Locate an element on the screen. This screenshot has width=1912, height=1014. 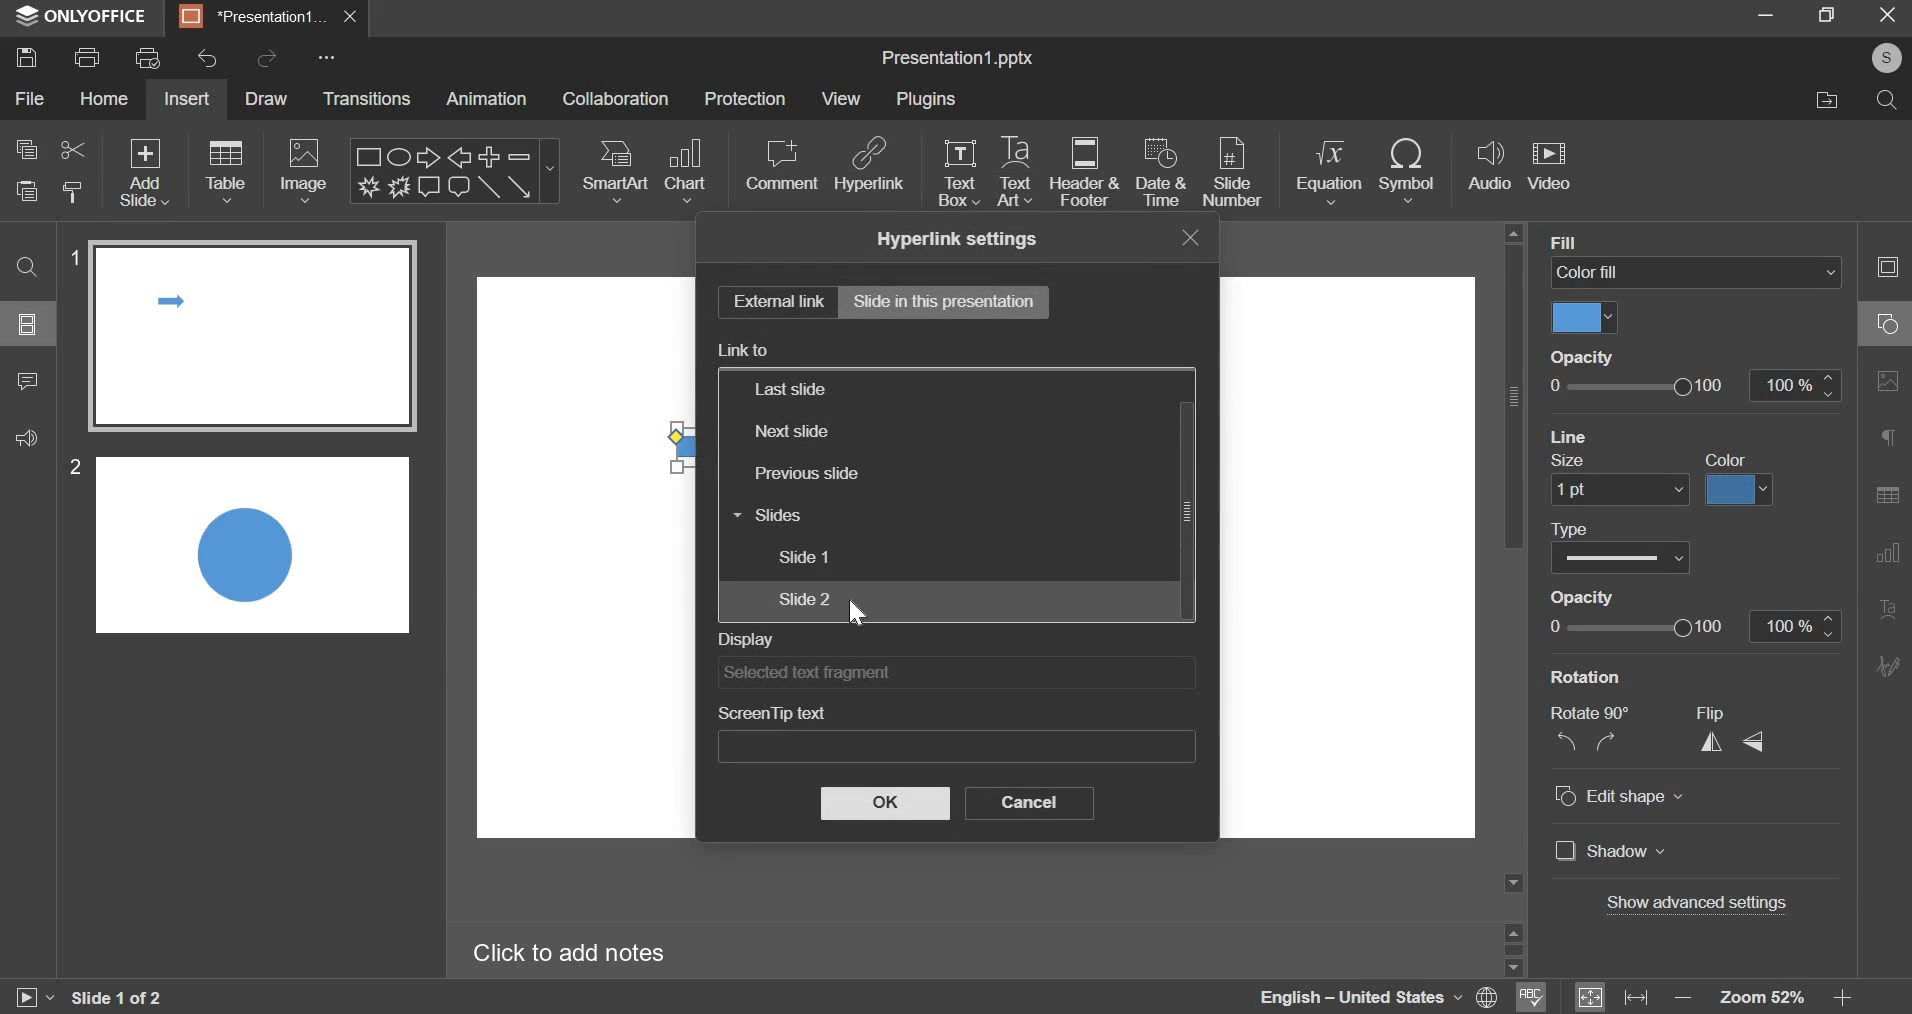
shadow is located at coordinates (1615, 852).